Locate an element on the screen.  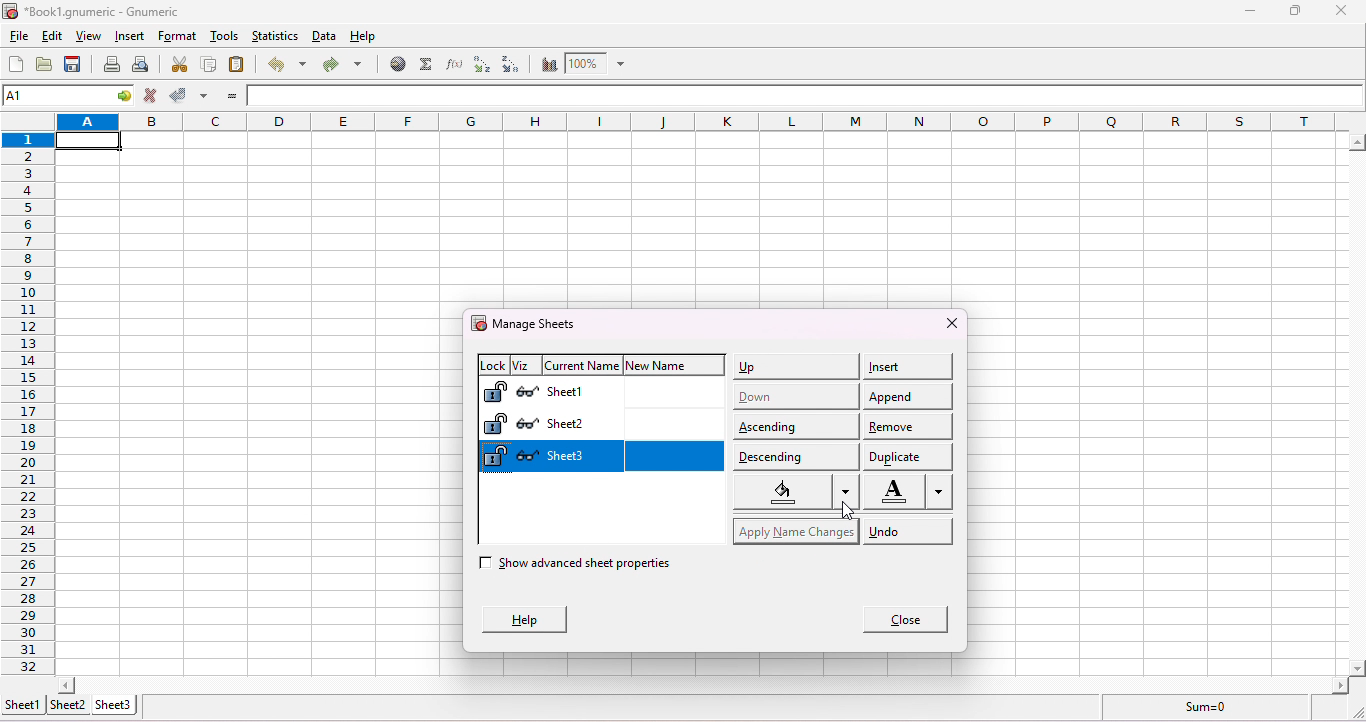
lock is located at coordinates (490, 362).